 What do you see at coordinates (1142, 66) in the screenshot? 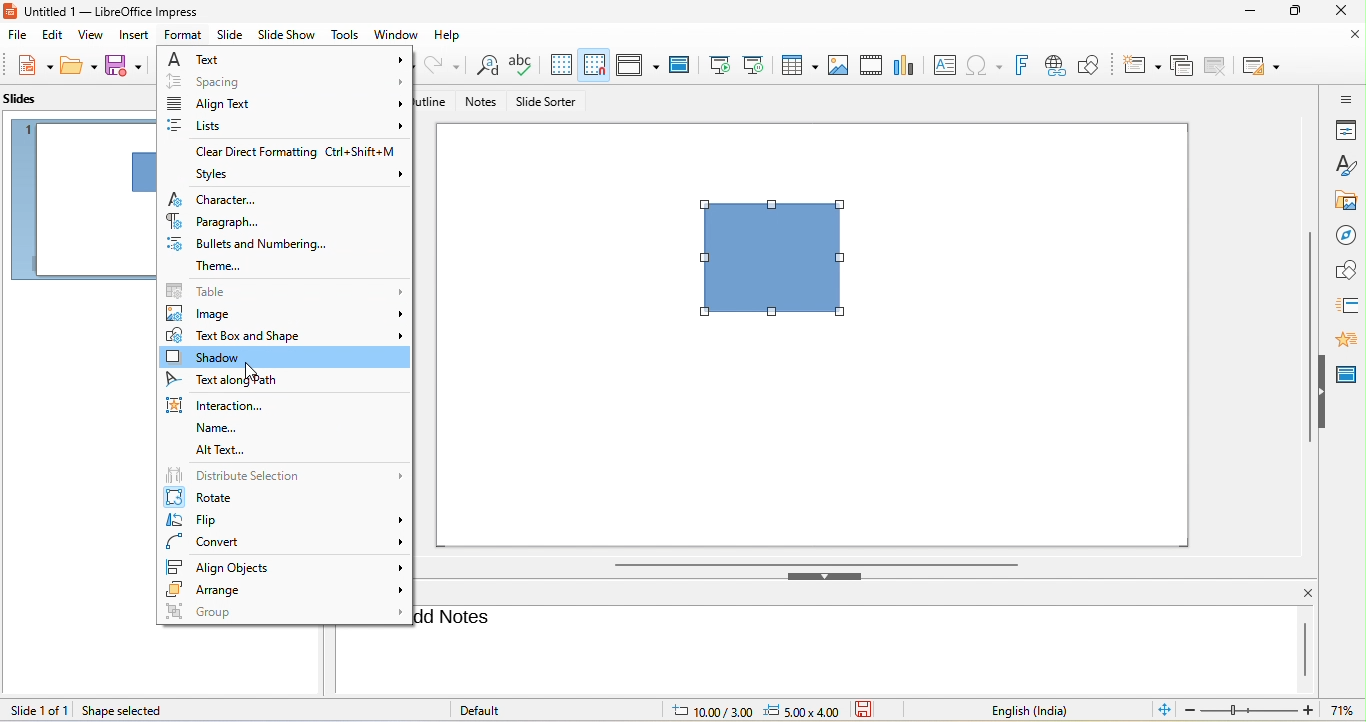
I see `new slide` at bounding box center [1142, 66].